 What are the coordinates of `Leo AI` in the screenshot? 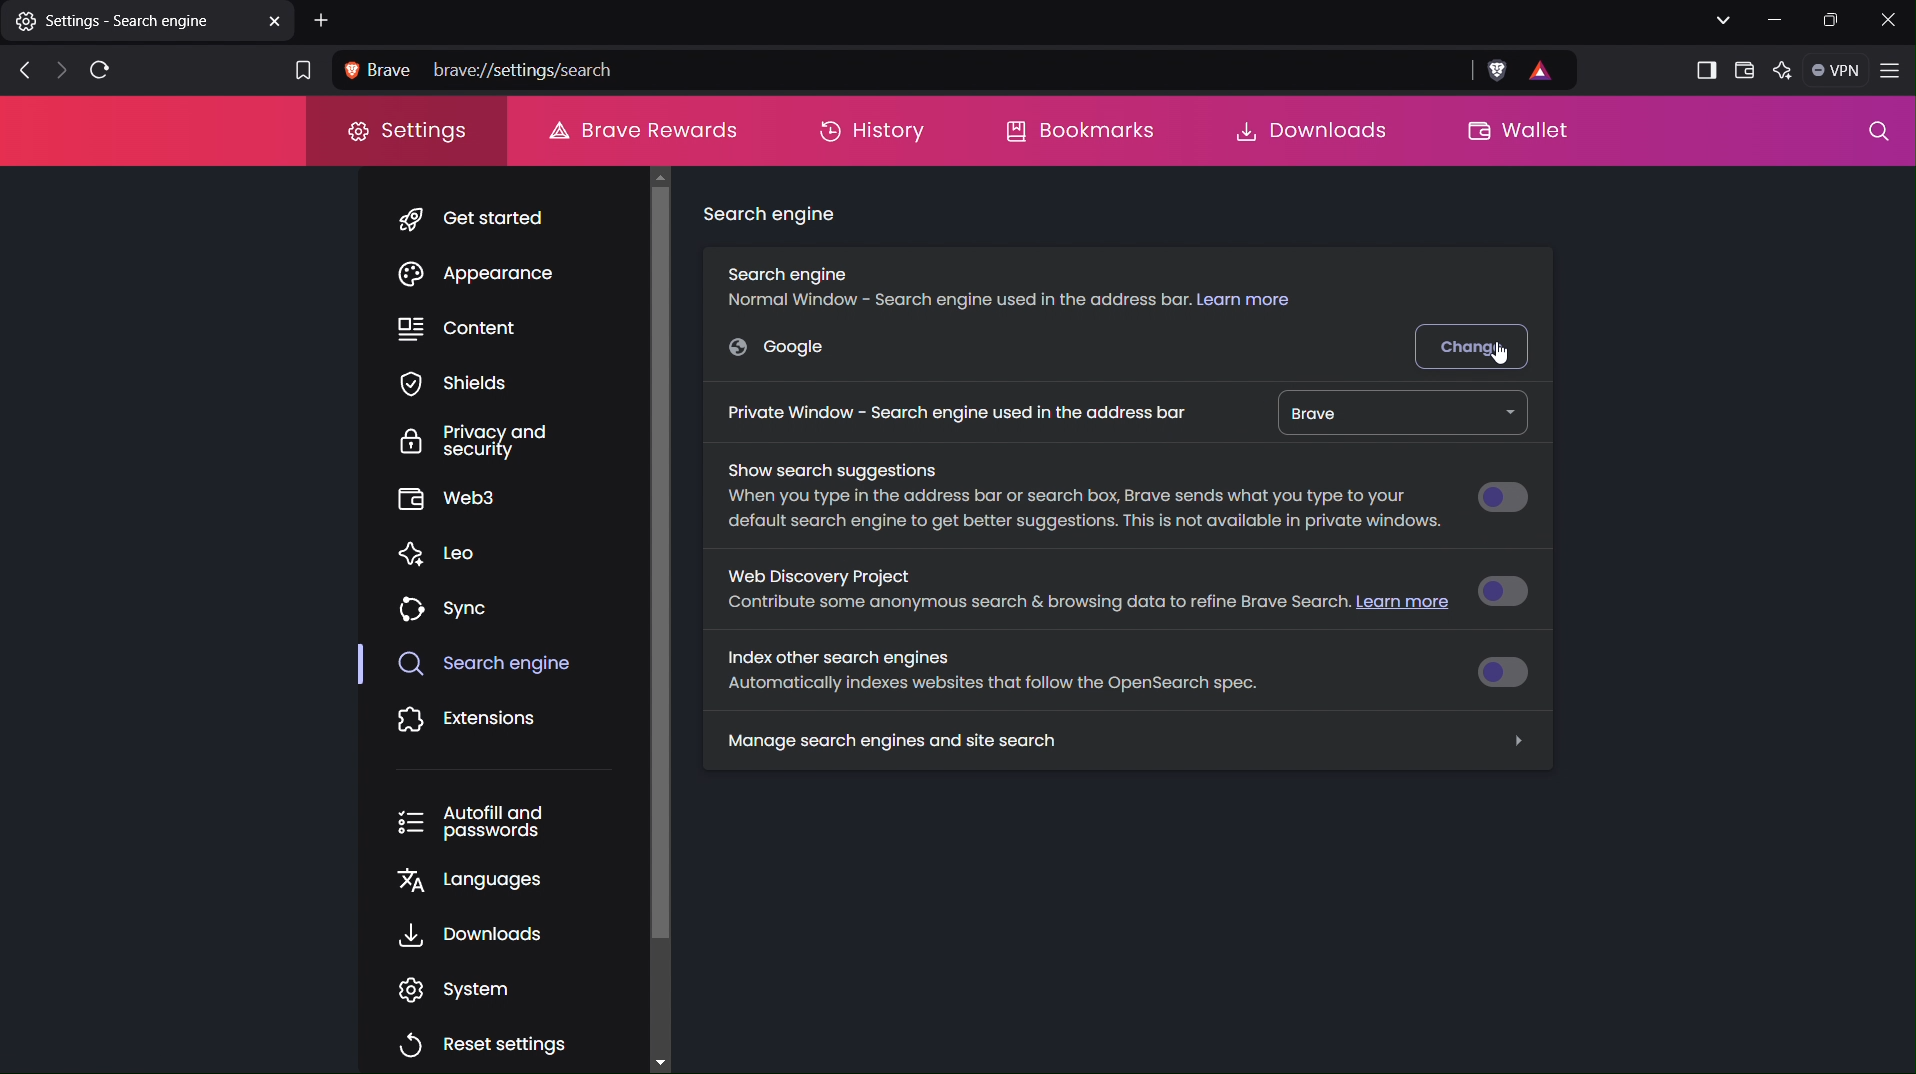 It's located at (1786, 71).